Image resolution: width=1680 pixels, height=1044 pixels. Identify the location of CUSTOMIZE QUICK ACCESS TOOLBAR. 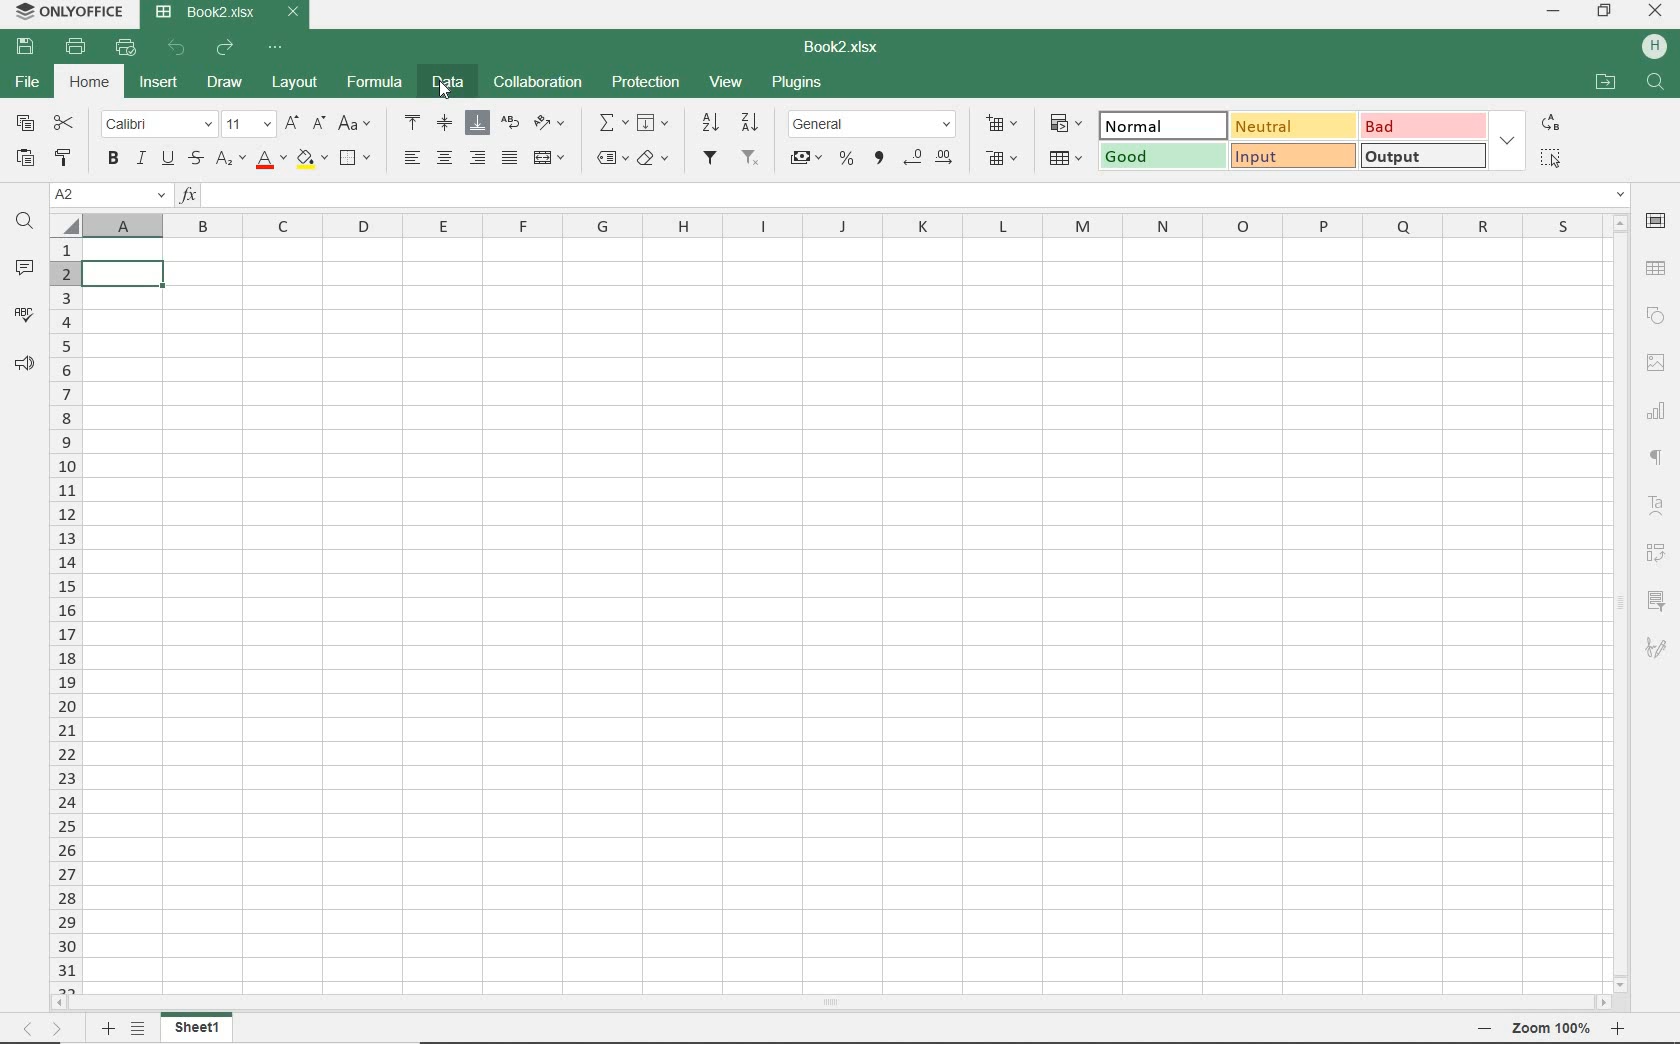
(277, 49).